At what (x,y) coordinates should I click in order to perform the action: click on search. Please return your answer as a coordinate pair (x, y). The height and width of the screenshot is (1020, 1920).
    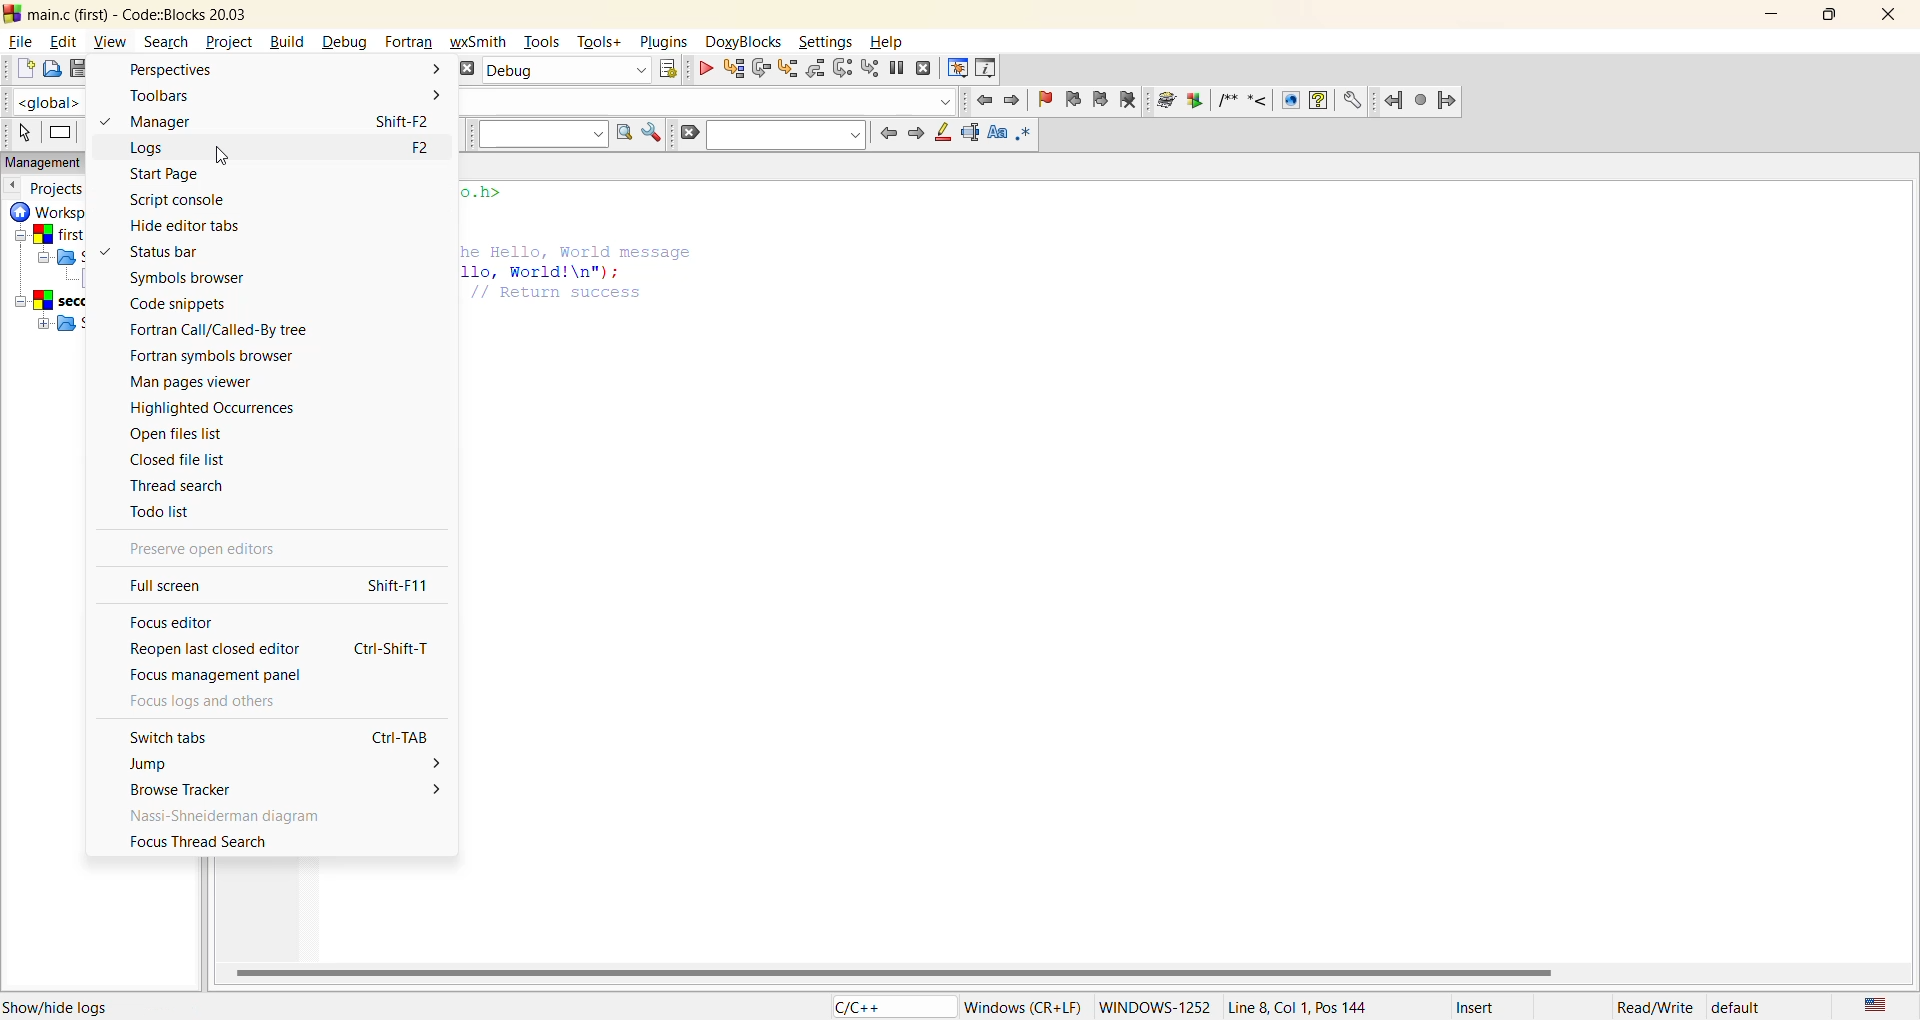
    Looking at the image, I should click on (785, 135).